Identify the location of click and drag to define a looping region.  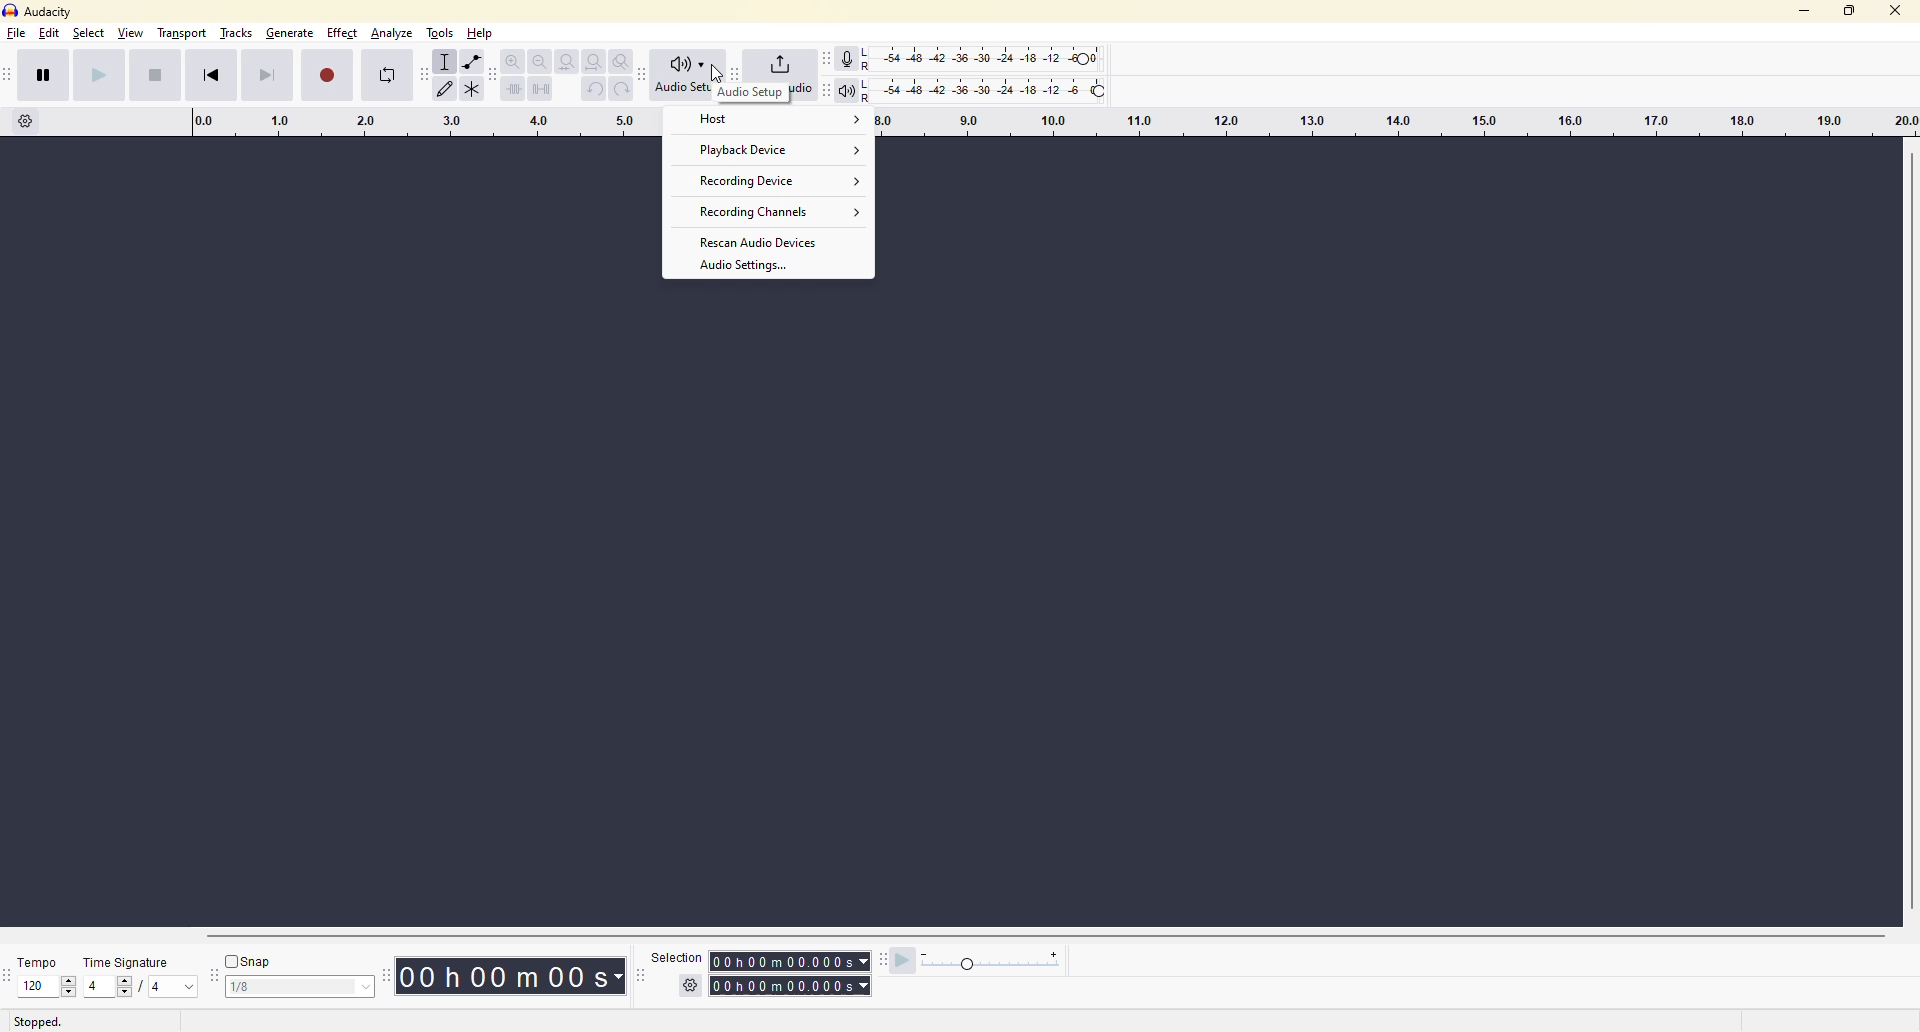
(1395, 126).